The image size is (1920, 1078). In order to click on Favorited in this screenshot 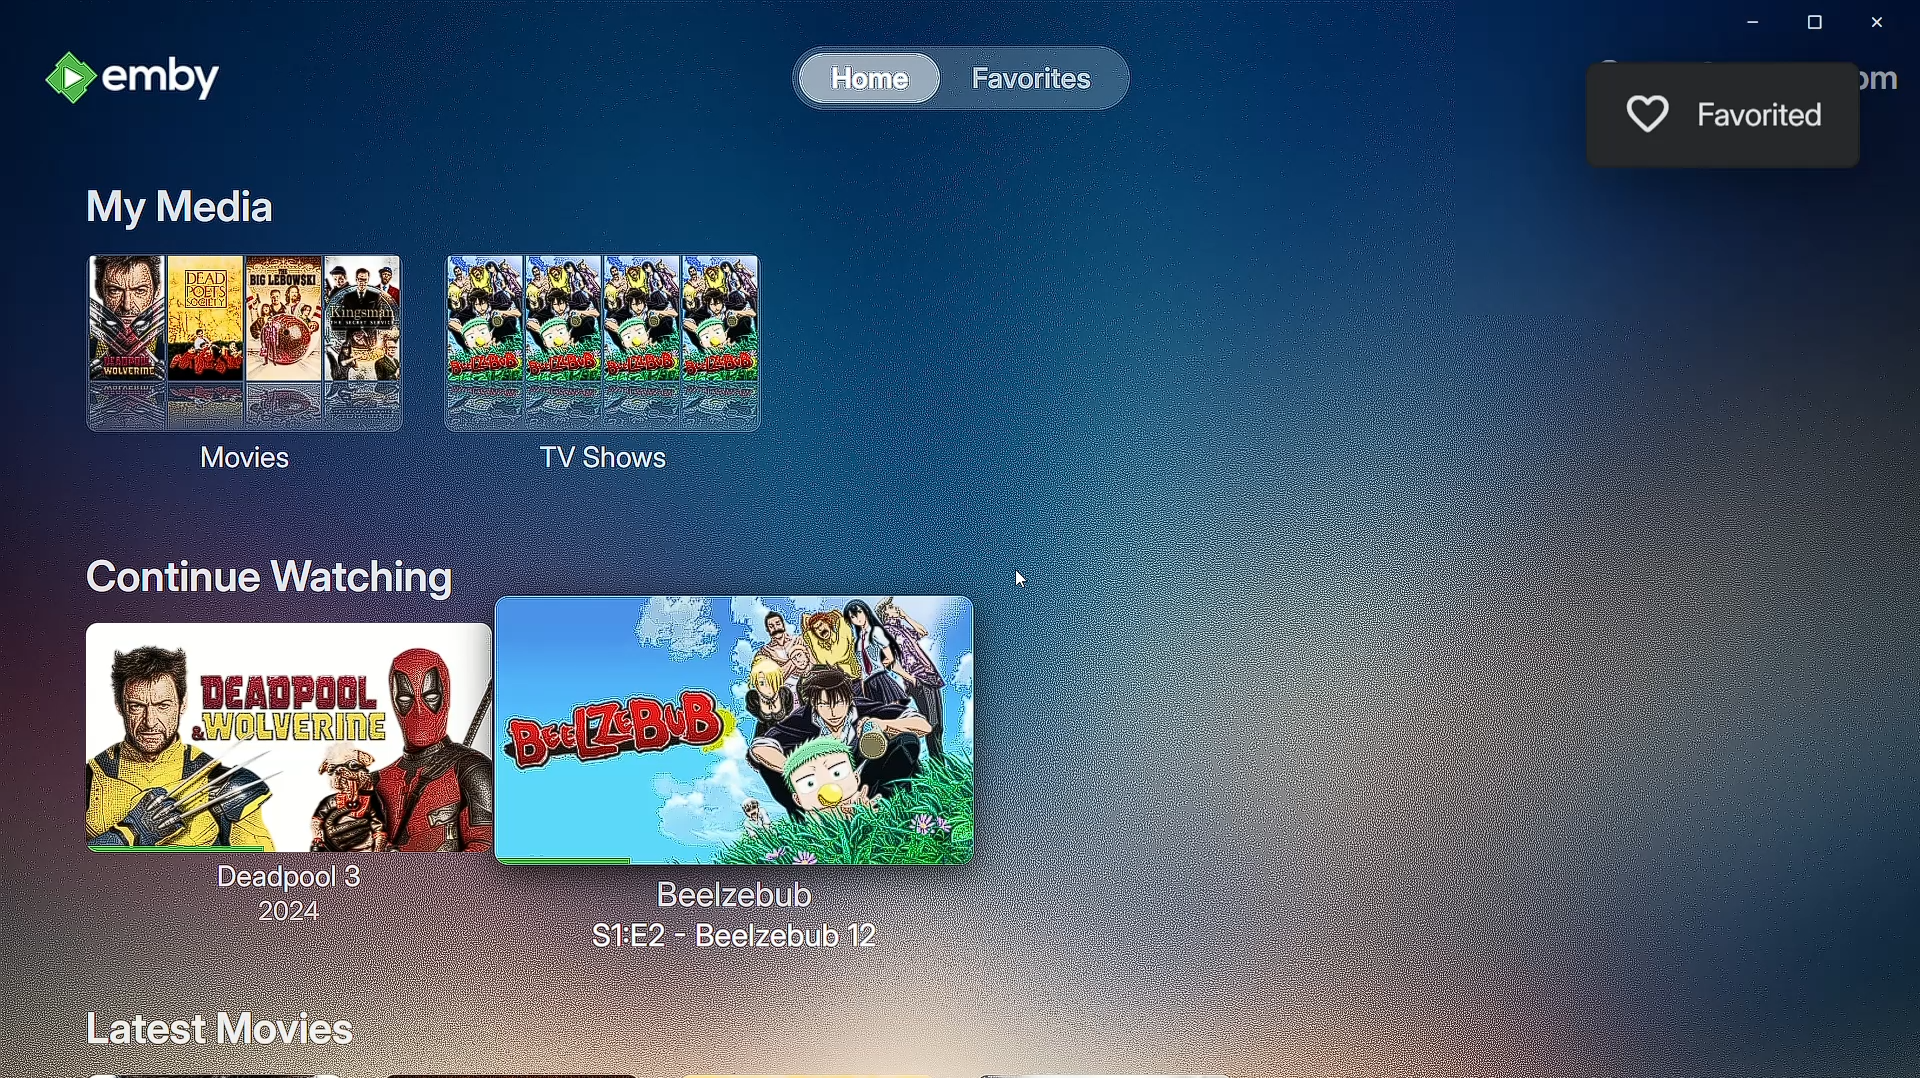, I will do `click(1765, 115)`.